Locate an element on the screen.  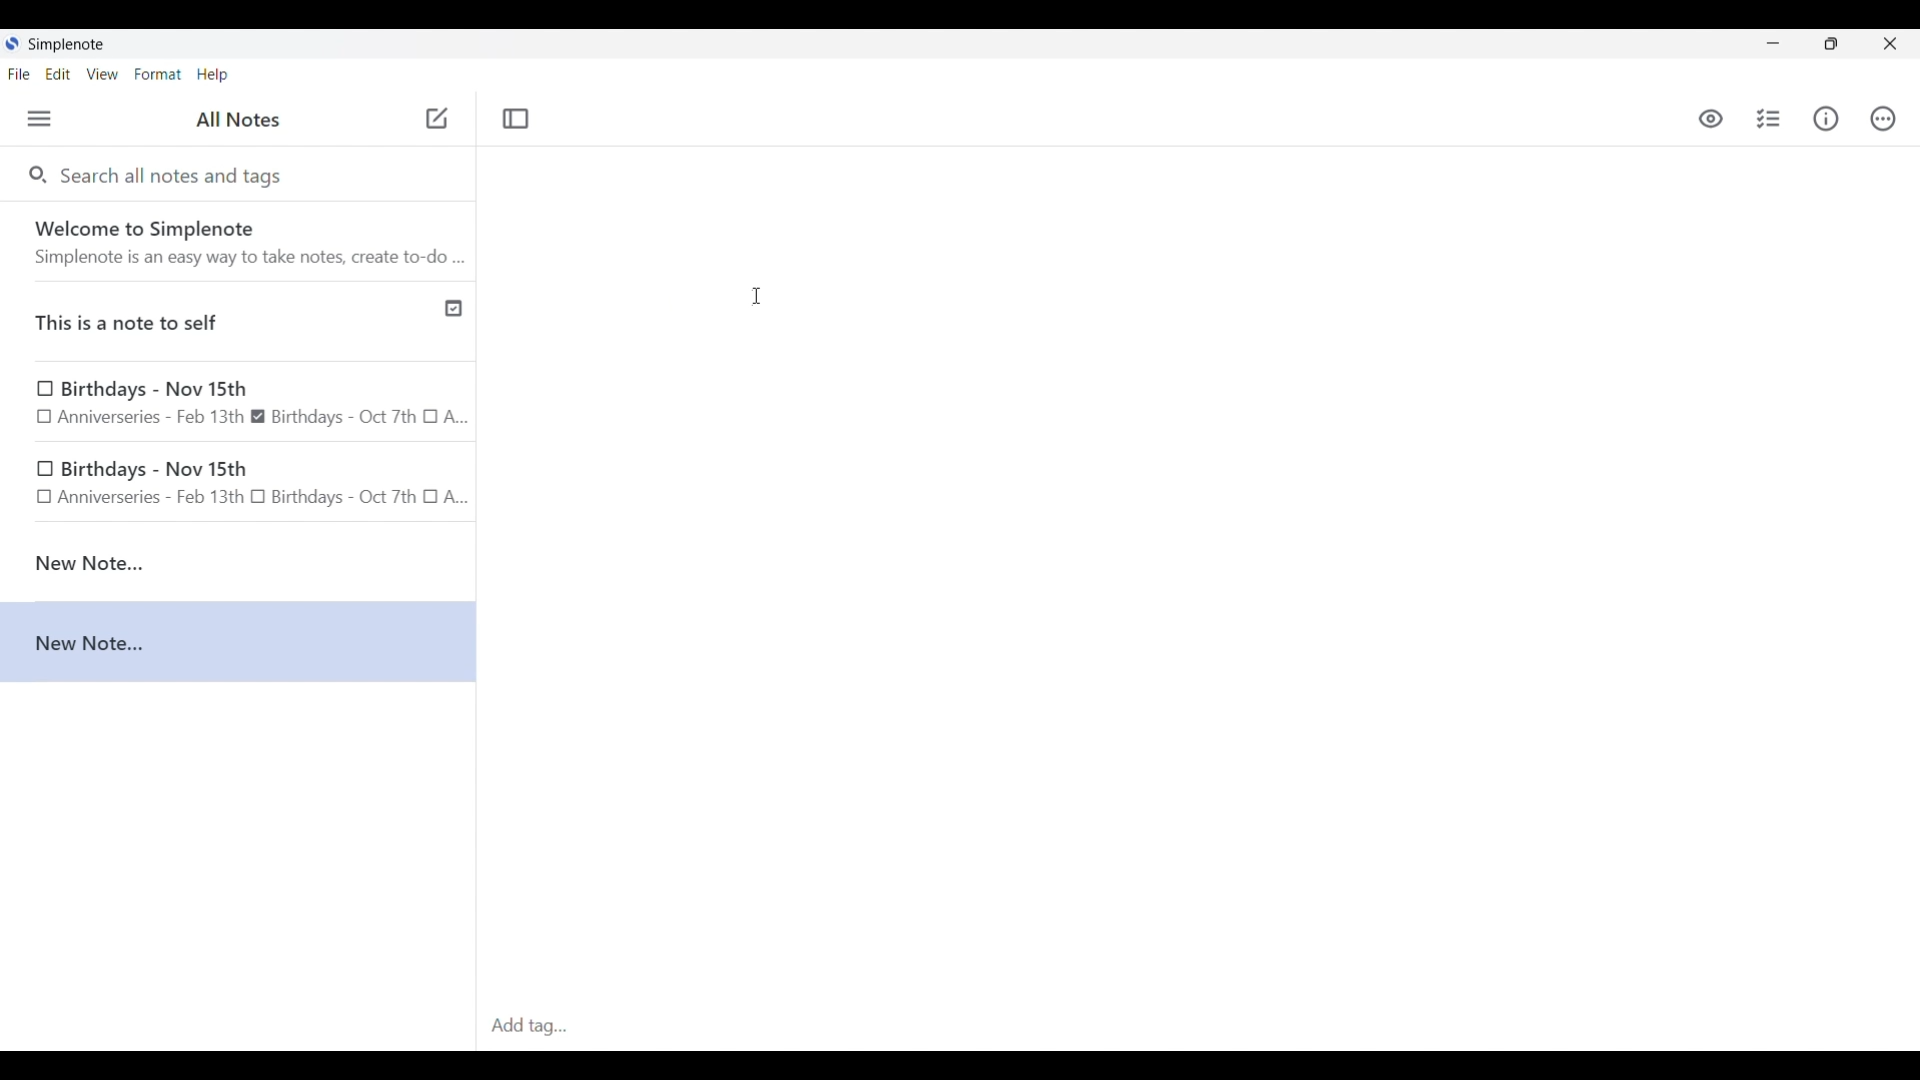
Show interface in a smaller tab is located at coordinates (1831, 44).